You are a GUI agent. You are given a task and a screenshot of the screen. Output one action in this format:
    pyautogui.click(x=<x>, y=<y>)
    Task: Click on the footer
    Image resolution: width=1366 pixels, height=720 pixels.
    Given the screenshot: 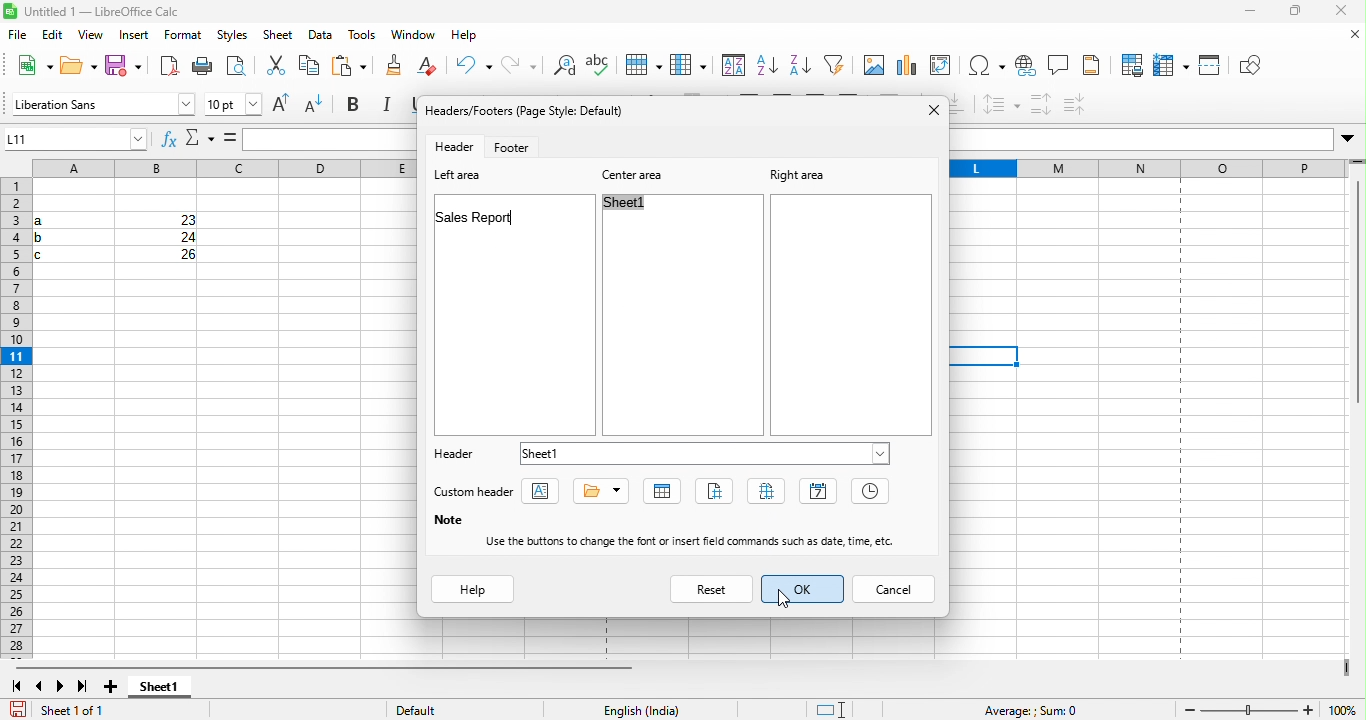 What is the action you would take?
    pyautogui.click(x=515, y=146)
    